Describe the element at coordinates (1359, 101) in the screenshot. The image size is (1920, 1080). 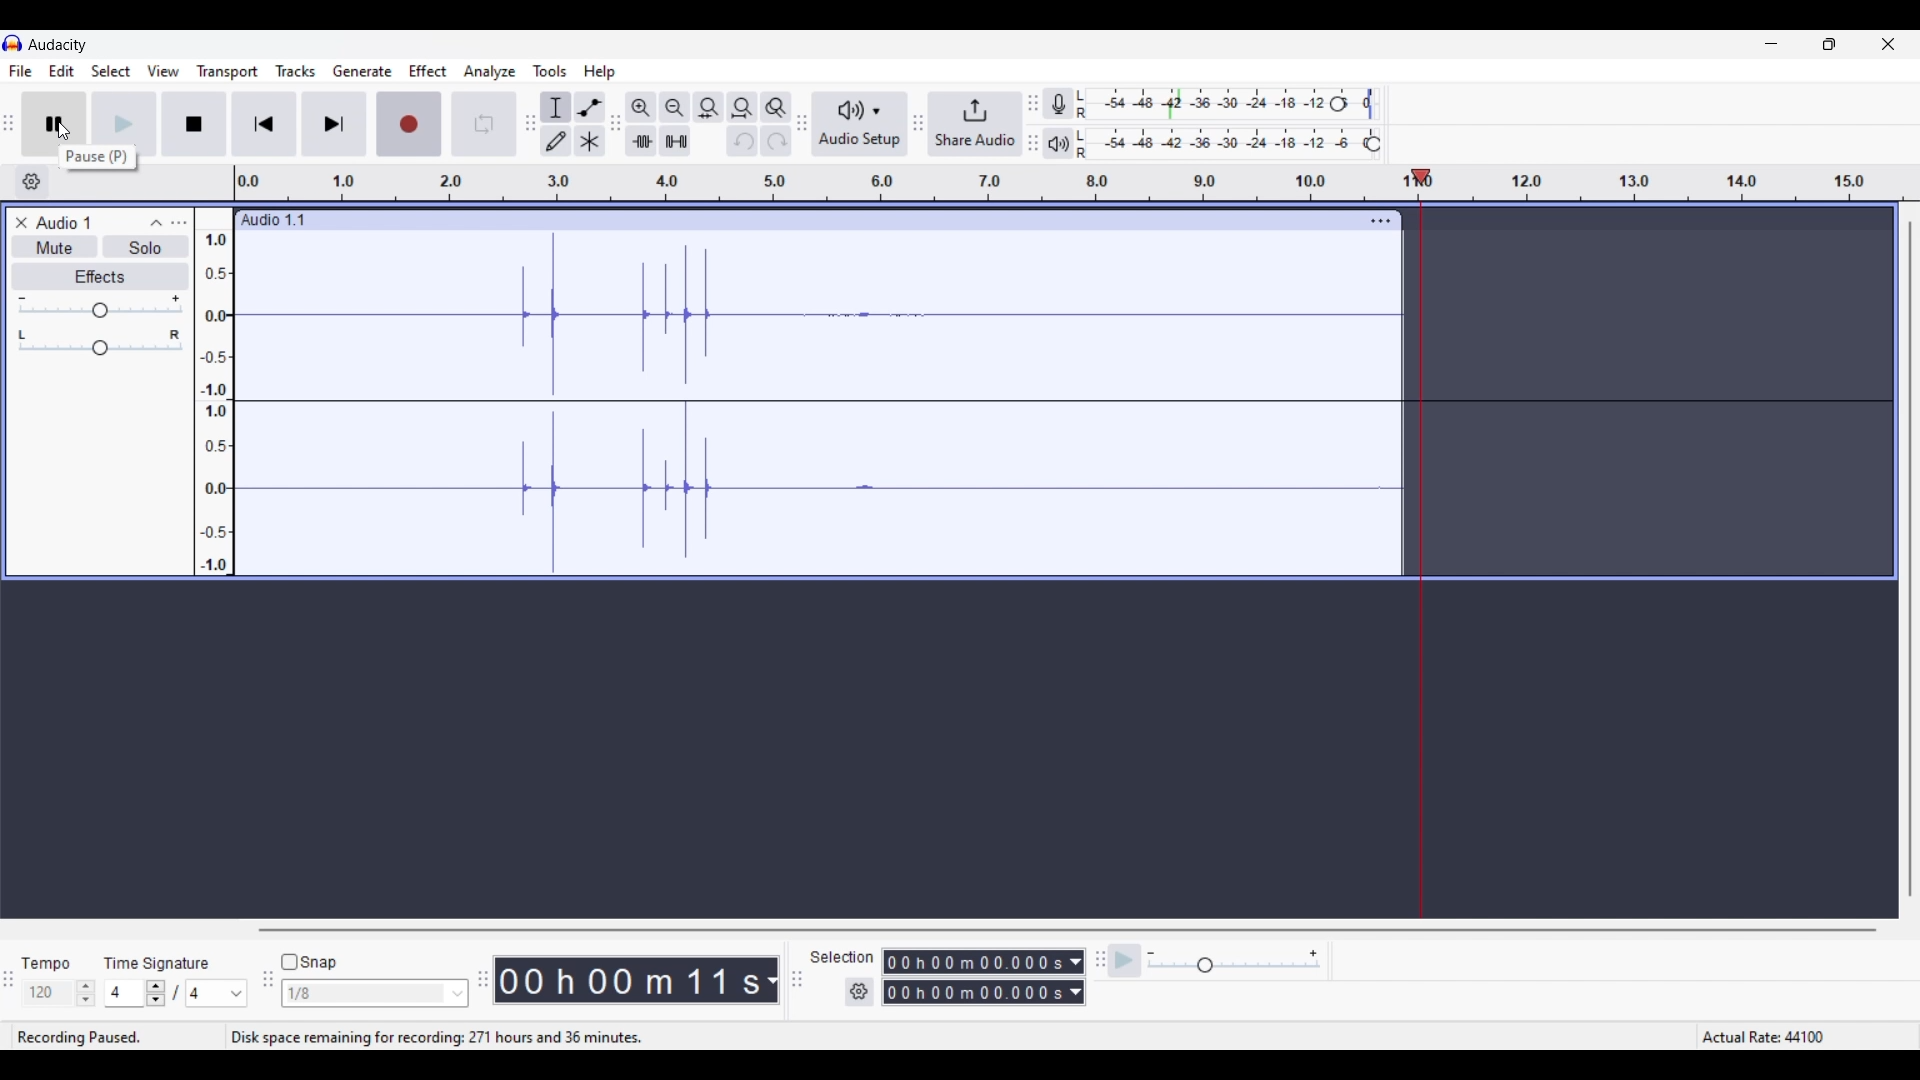
I see `Header to change recording level` at that location.